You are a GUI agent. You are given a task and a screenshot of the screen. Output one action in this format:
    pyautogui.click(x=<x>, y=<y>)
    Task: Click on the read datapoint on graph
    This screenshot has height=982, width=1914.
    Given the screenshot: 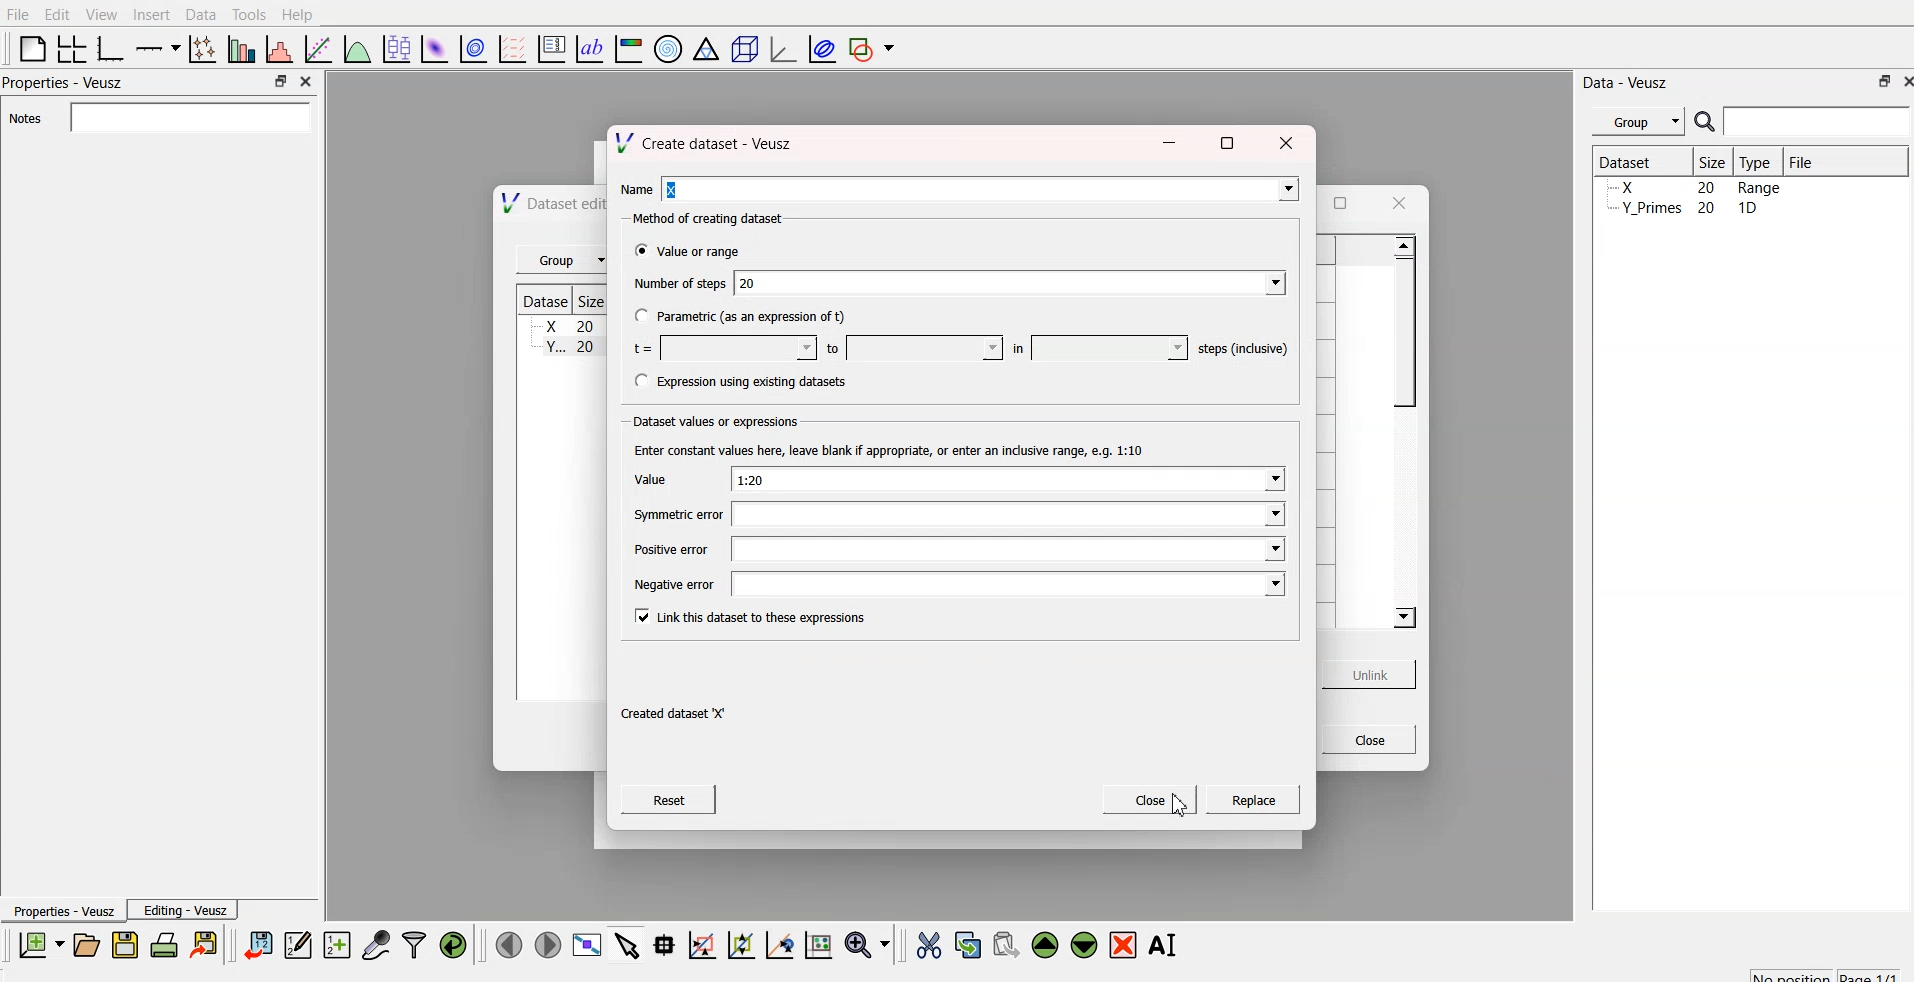 What is the action you would take?
    pyautogui.click(x=662, y=945)
    